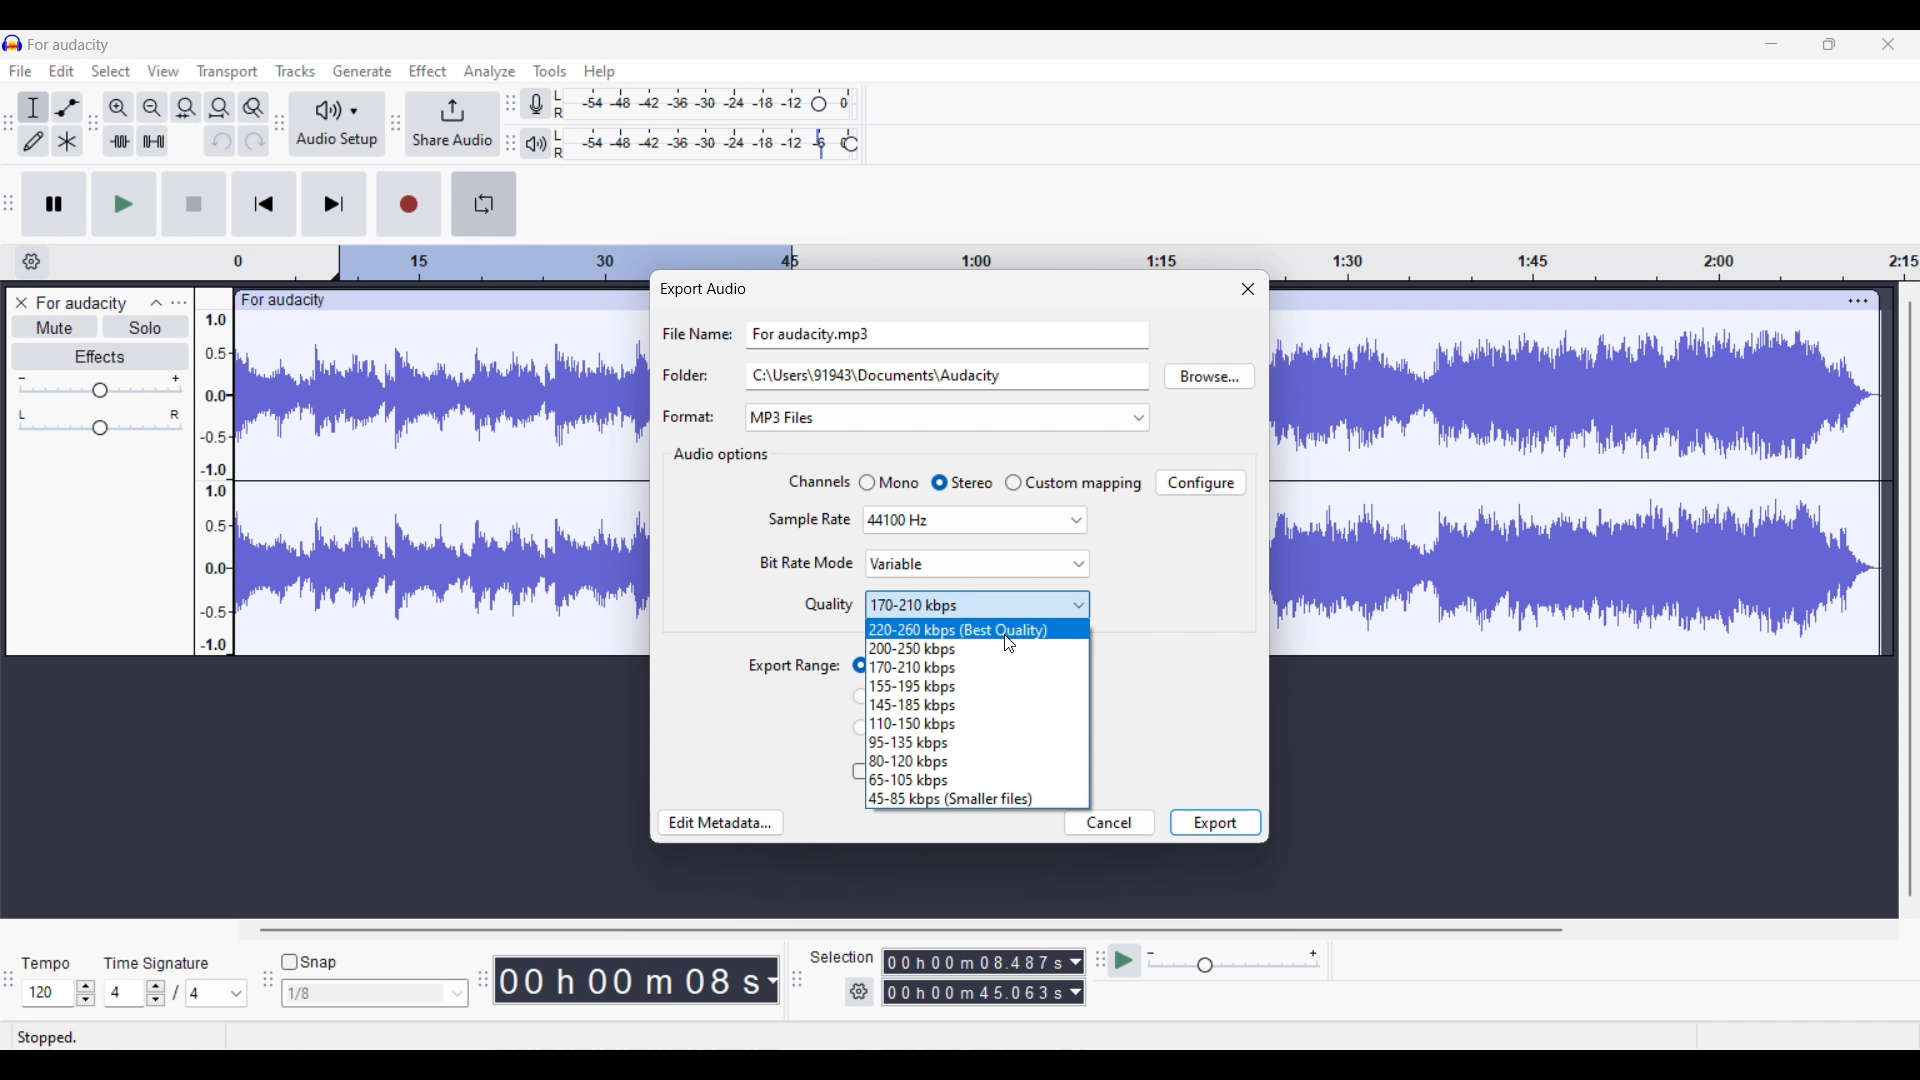 This screenshot has height=1080, width=1920. What do you see at coordinates (1771, 44) in the screenshot?
I see `Minimize` at bounding box center [1771, 44].